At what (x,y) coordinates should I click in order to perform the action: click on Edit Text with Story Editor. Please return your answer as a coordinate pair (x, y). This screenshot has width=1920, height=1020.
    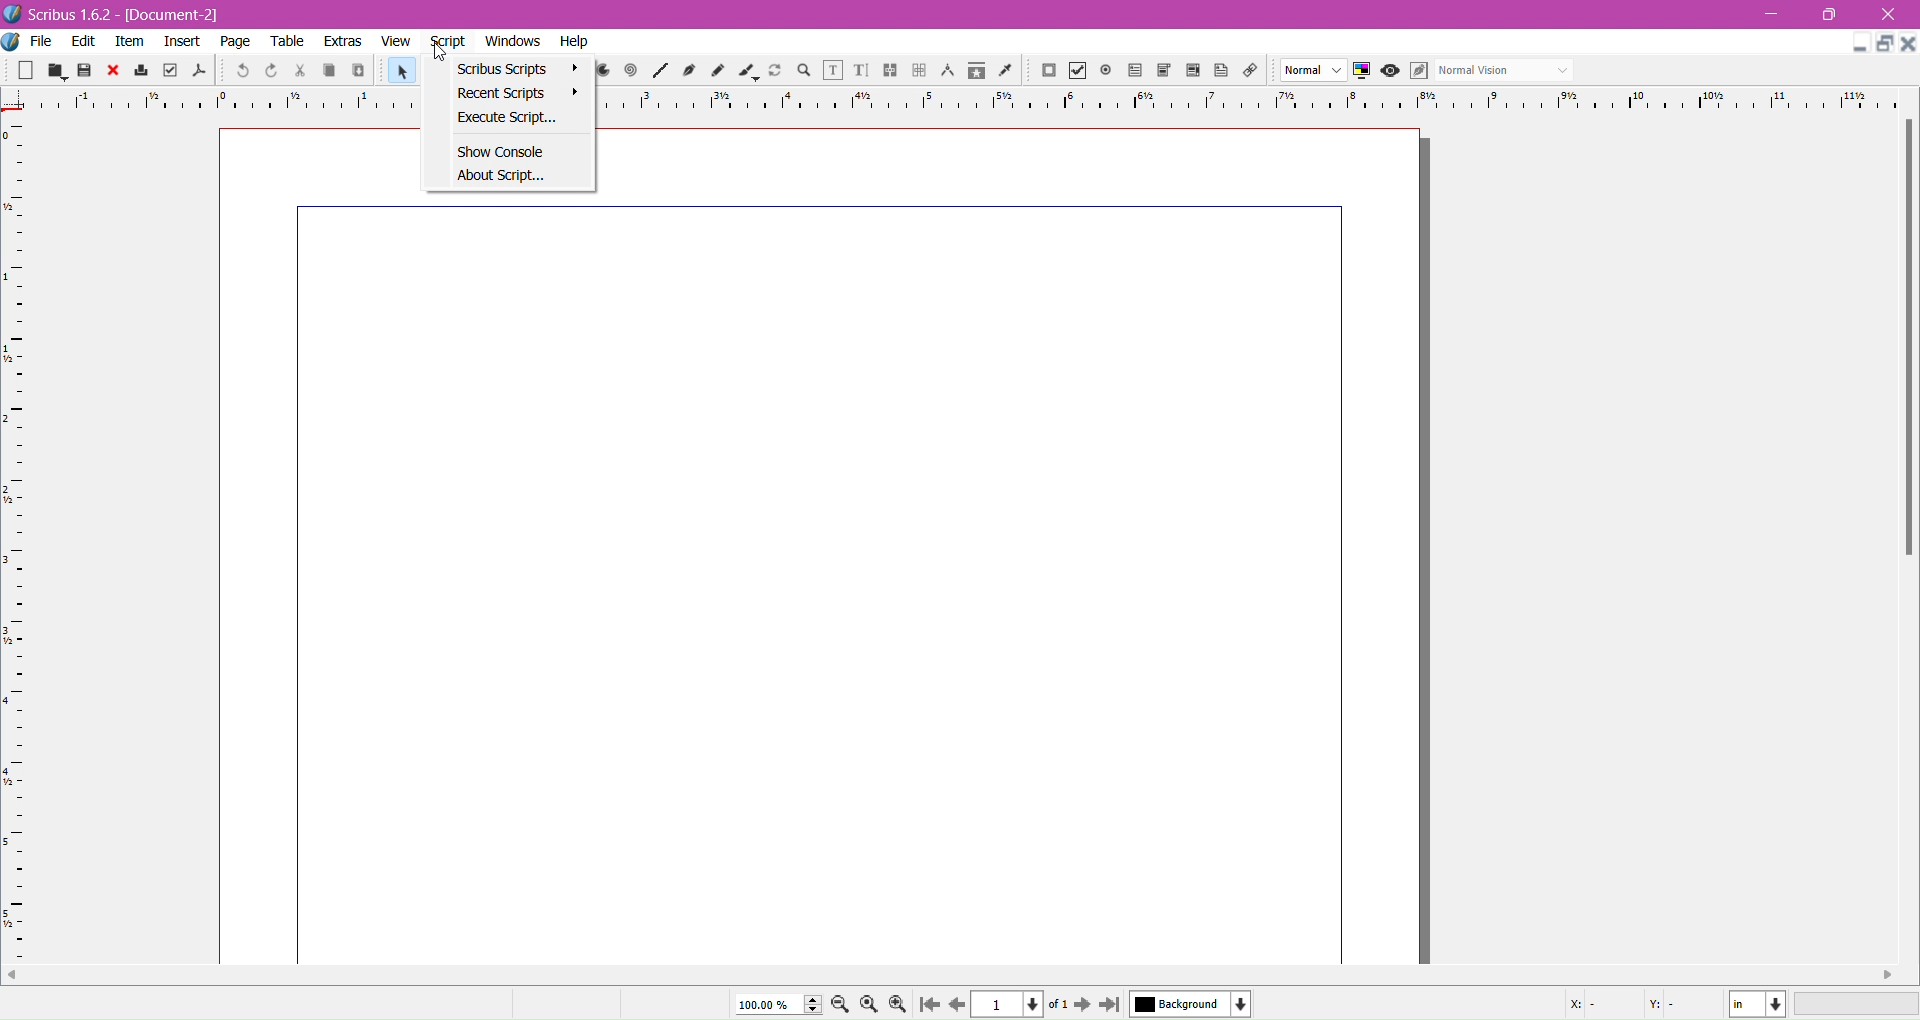
    Looking at the image, I should click on (861, 70).